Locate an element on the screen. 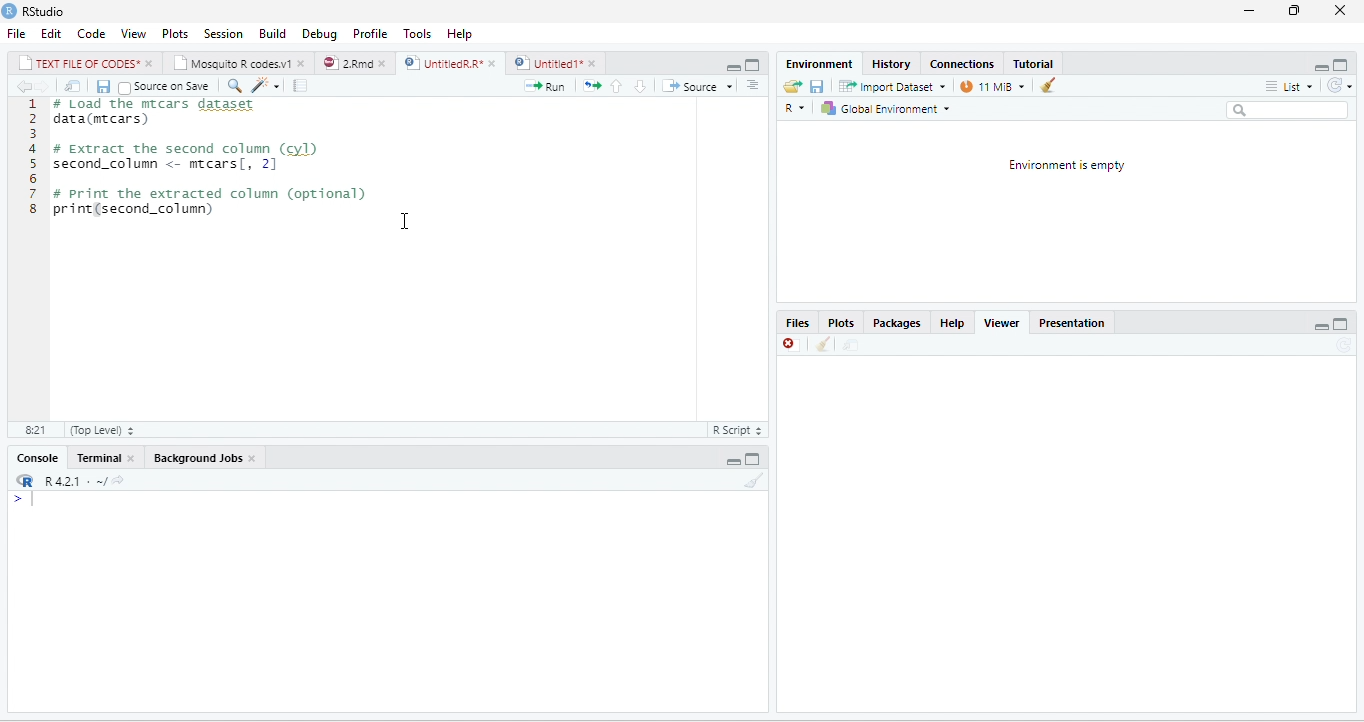 The width and height of the screenshot is (1364, 722). search is located at coordinates (1288, 109).